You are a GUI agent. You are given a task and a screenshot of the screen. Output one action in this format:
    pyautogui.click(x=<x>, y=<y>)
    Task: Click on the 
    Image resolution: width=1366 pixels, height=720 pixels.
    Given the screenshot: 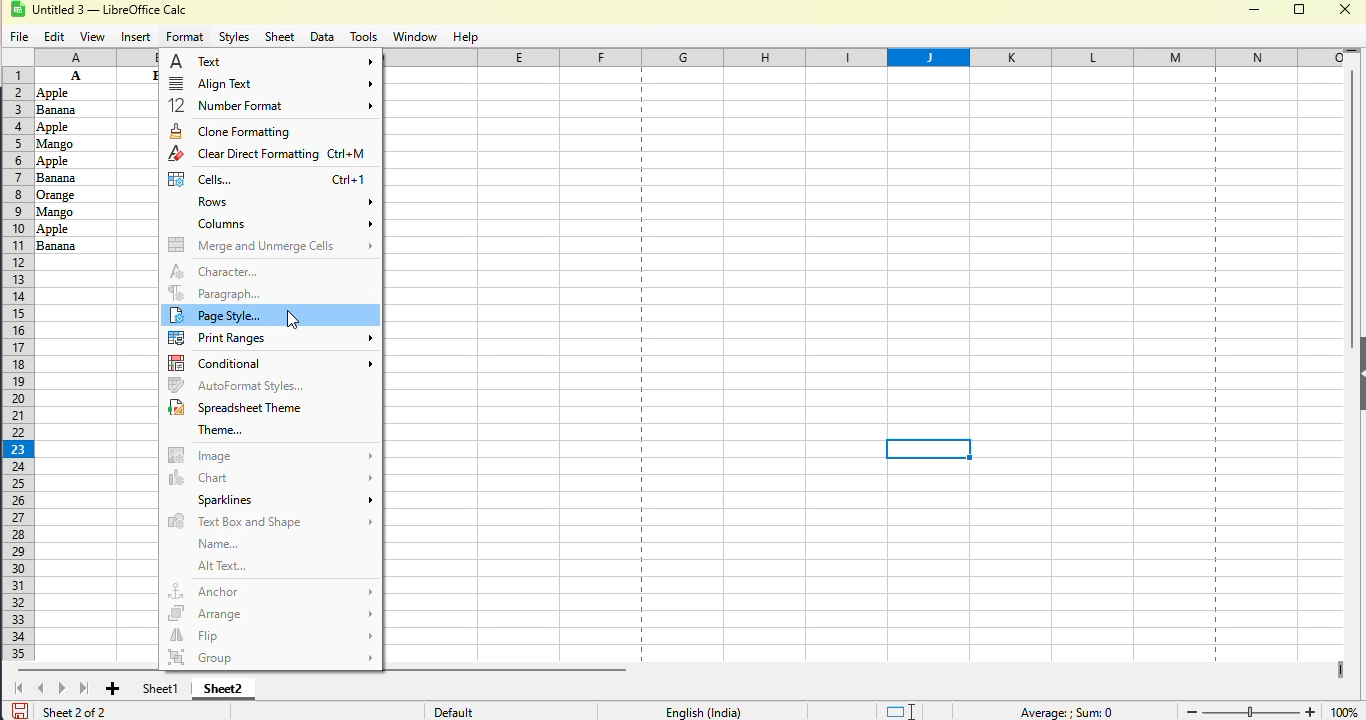 What is the action you would take?
    pyautogui.click(x=74, y=210)
    